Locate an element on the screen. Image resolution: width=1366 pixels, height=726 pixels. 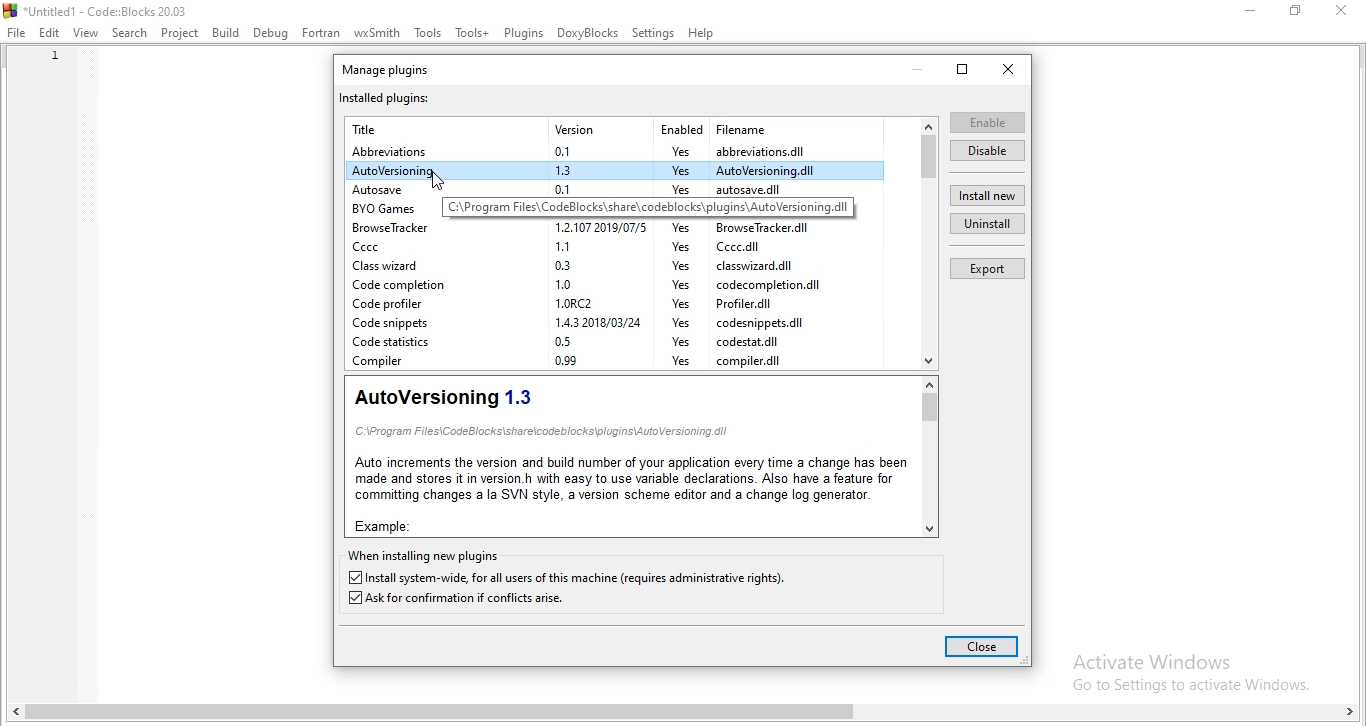
*Untitled1 - Code::Blocks 20.03 is located at coordinates (97, 10).